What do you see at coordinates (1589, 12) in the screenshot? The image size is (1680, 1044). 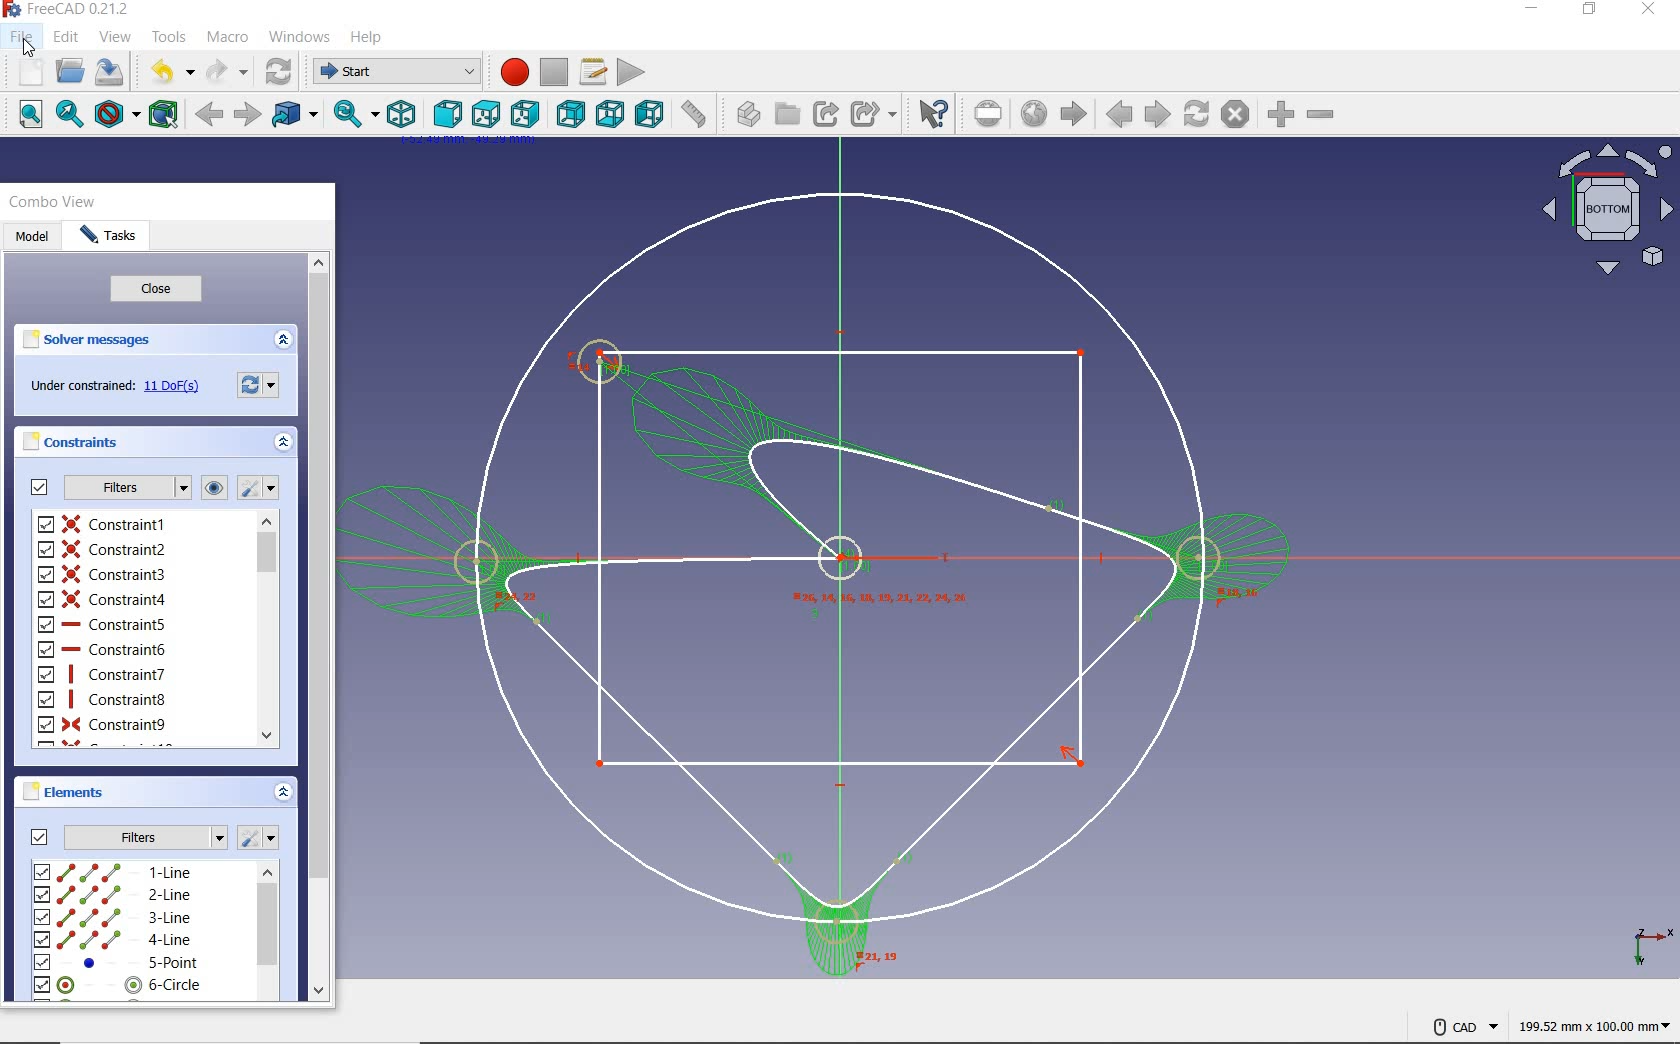 I see `restore down` at bounding box center [1589, 12].